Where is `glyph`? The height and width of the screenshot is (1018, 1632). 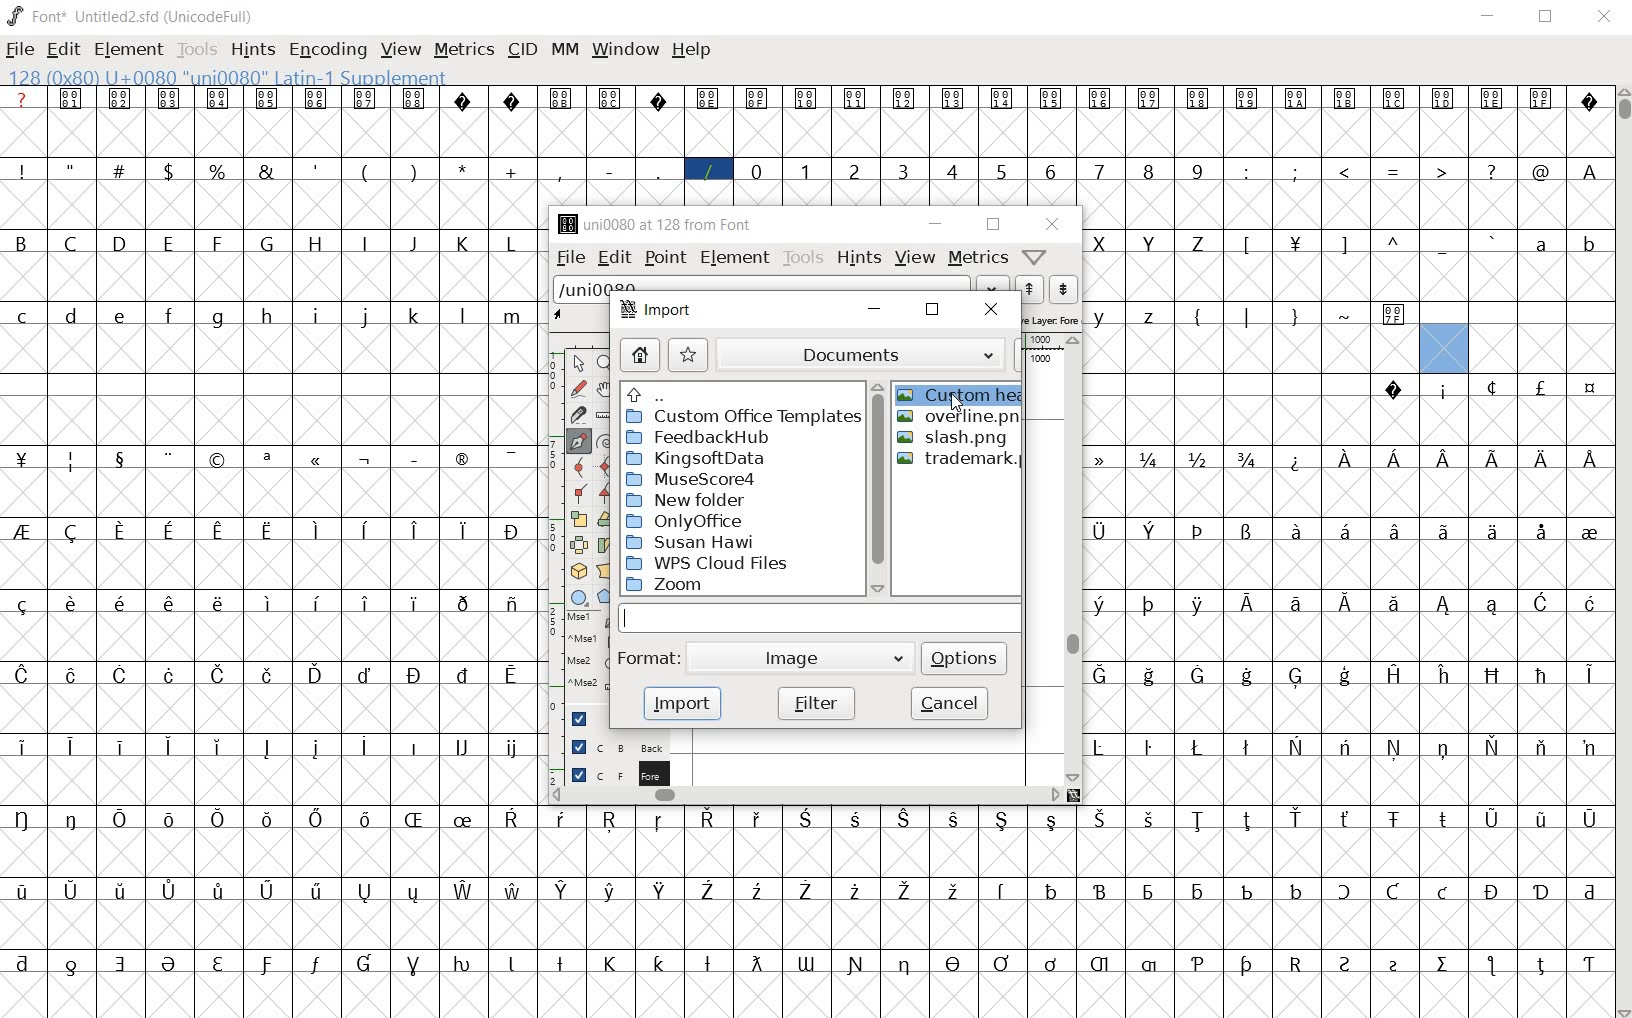 glyph is located at coordinates (1541, 676).